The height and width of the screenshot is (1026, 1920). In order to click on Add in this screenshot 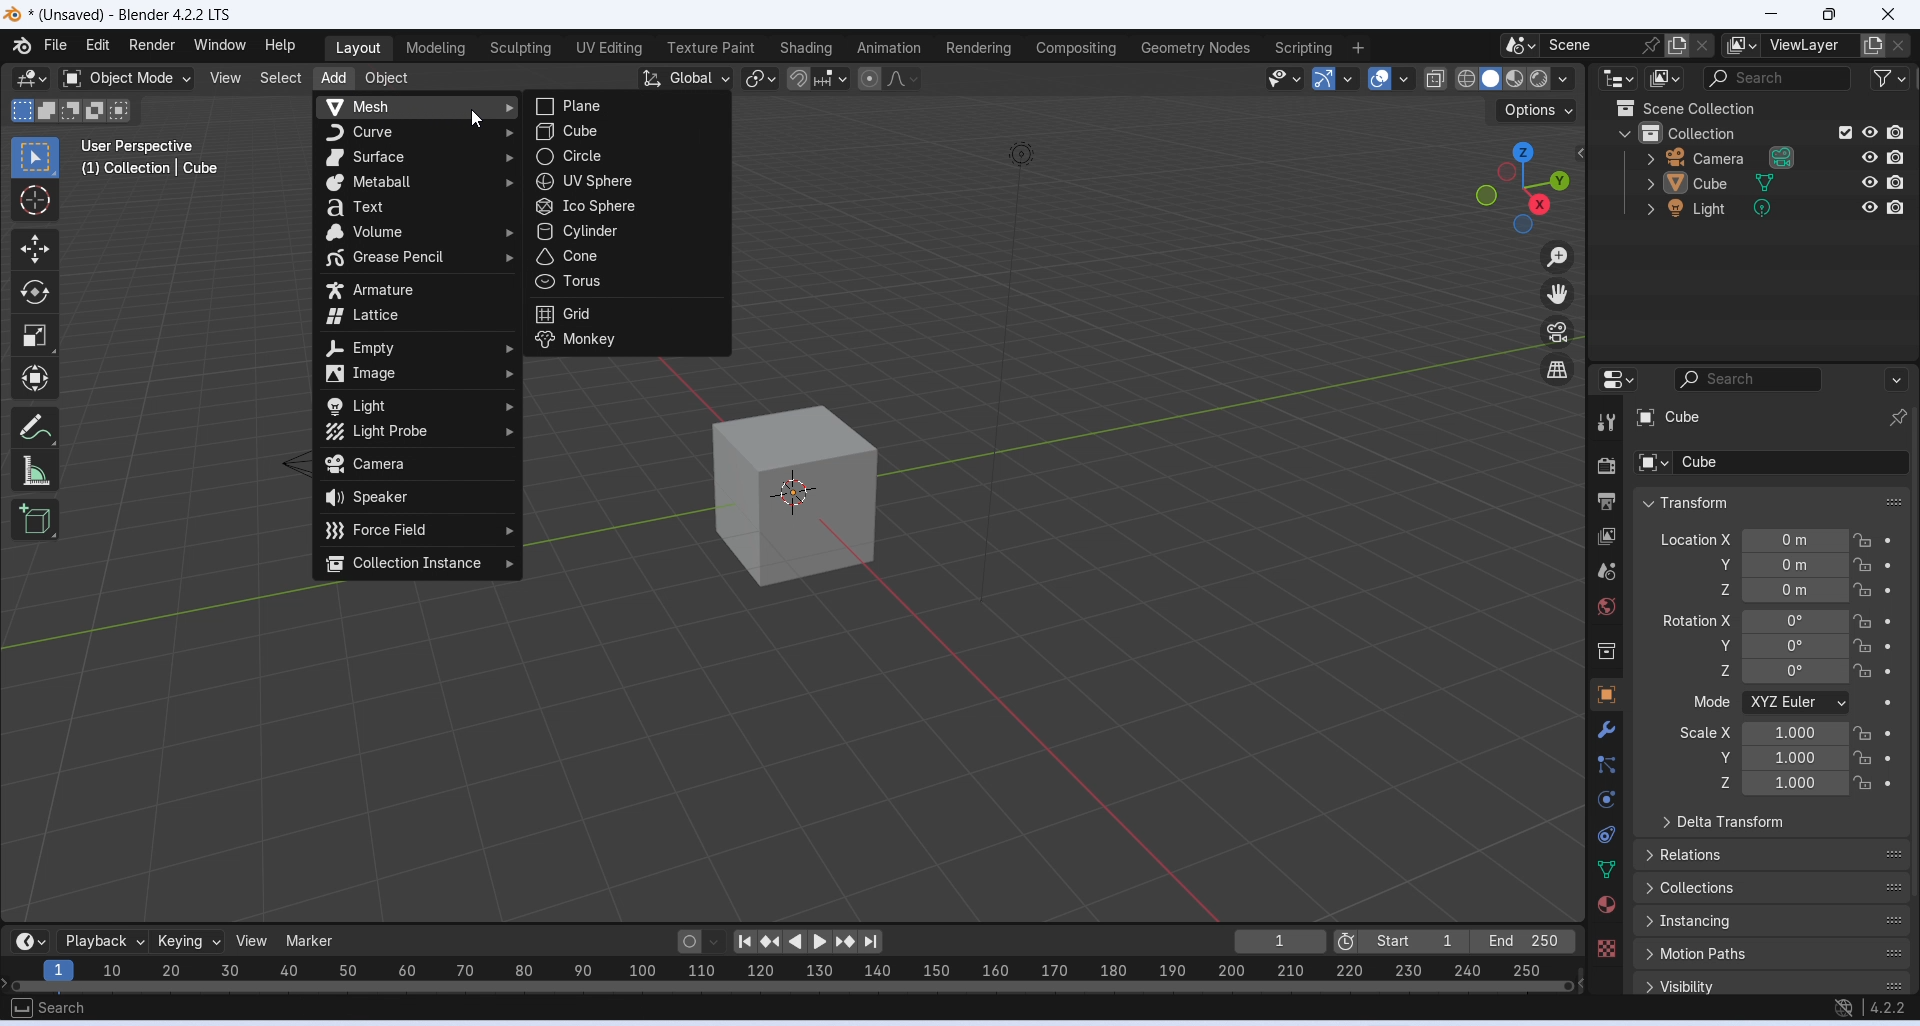, I will do `click(332, 80)`.